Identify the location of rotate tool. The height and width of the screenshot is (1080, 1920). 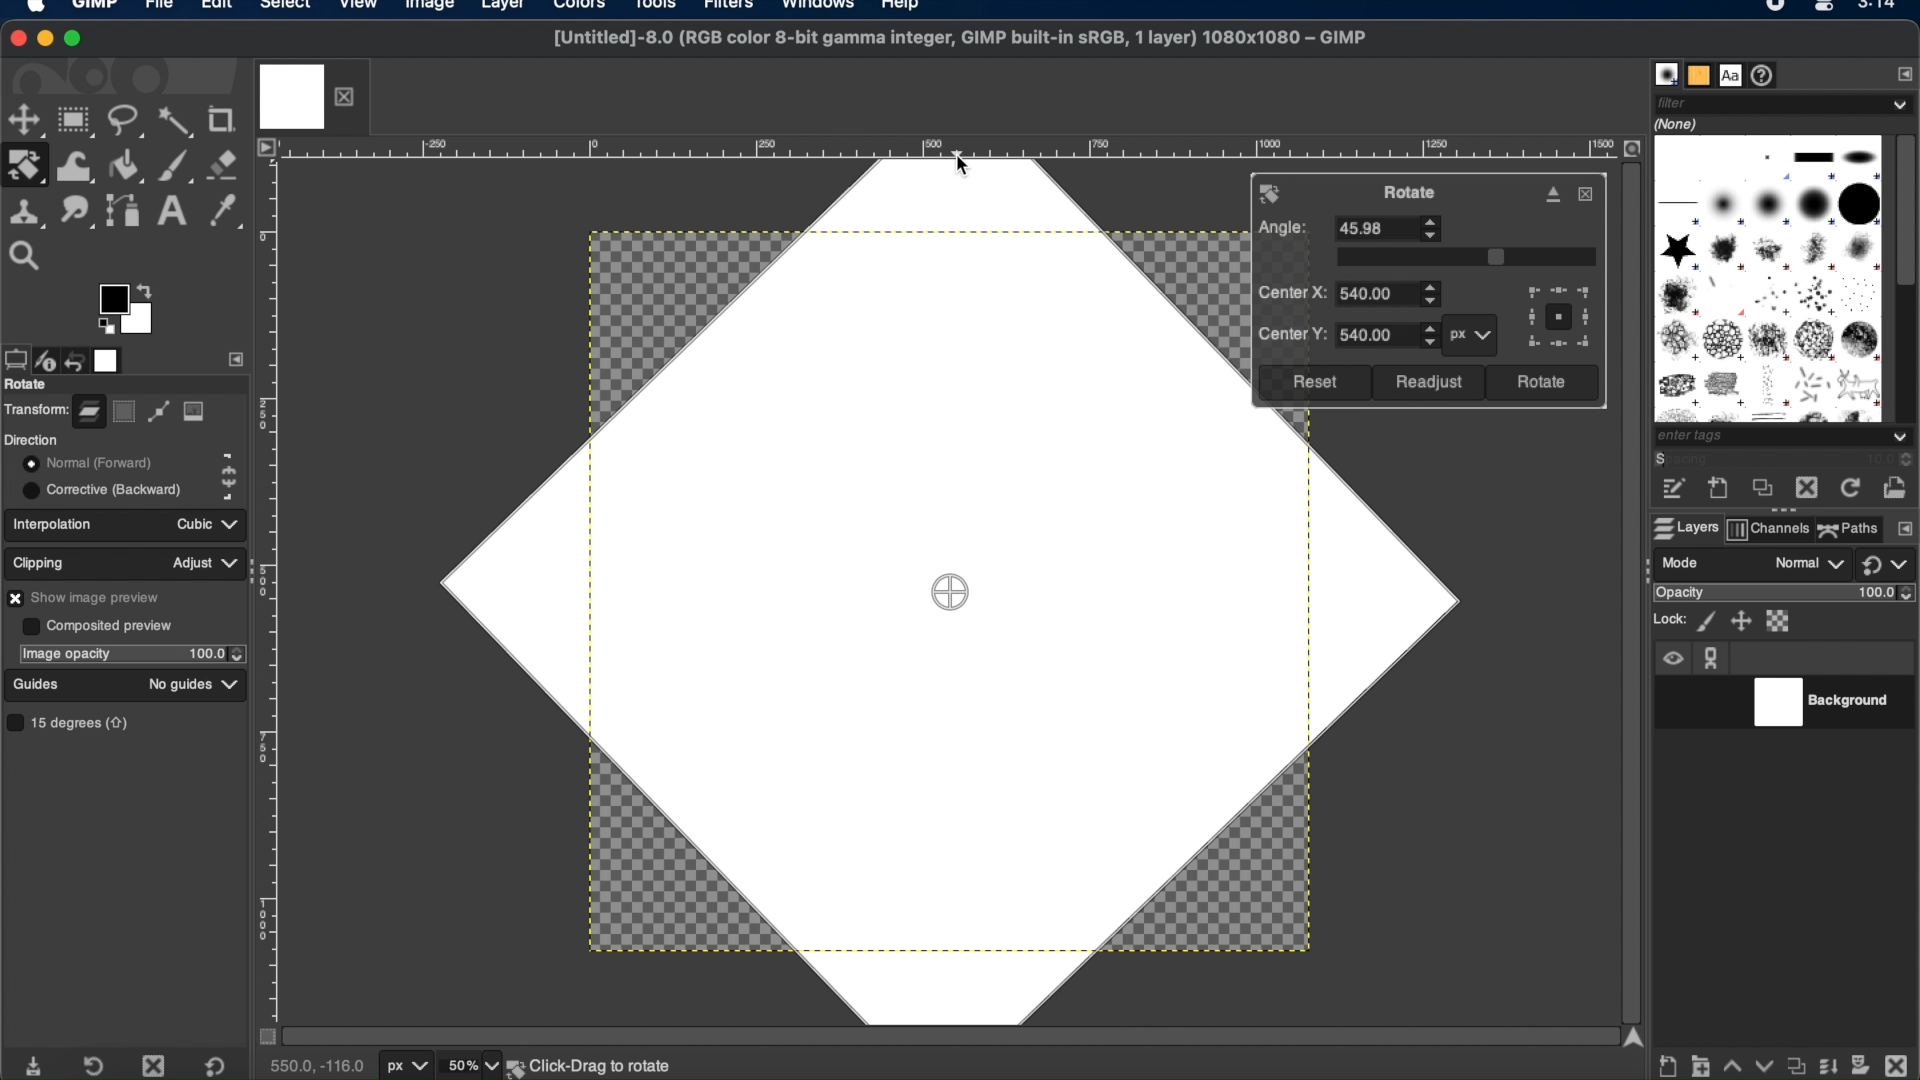
(26, 165).